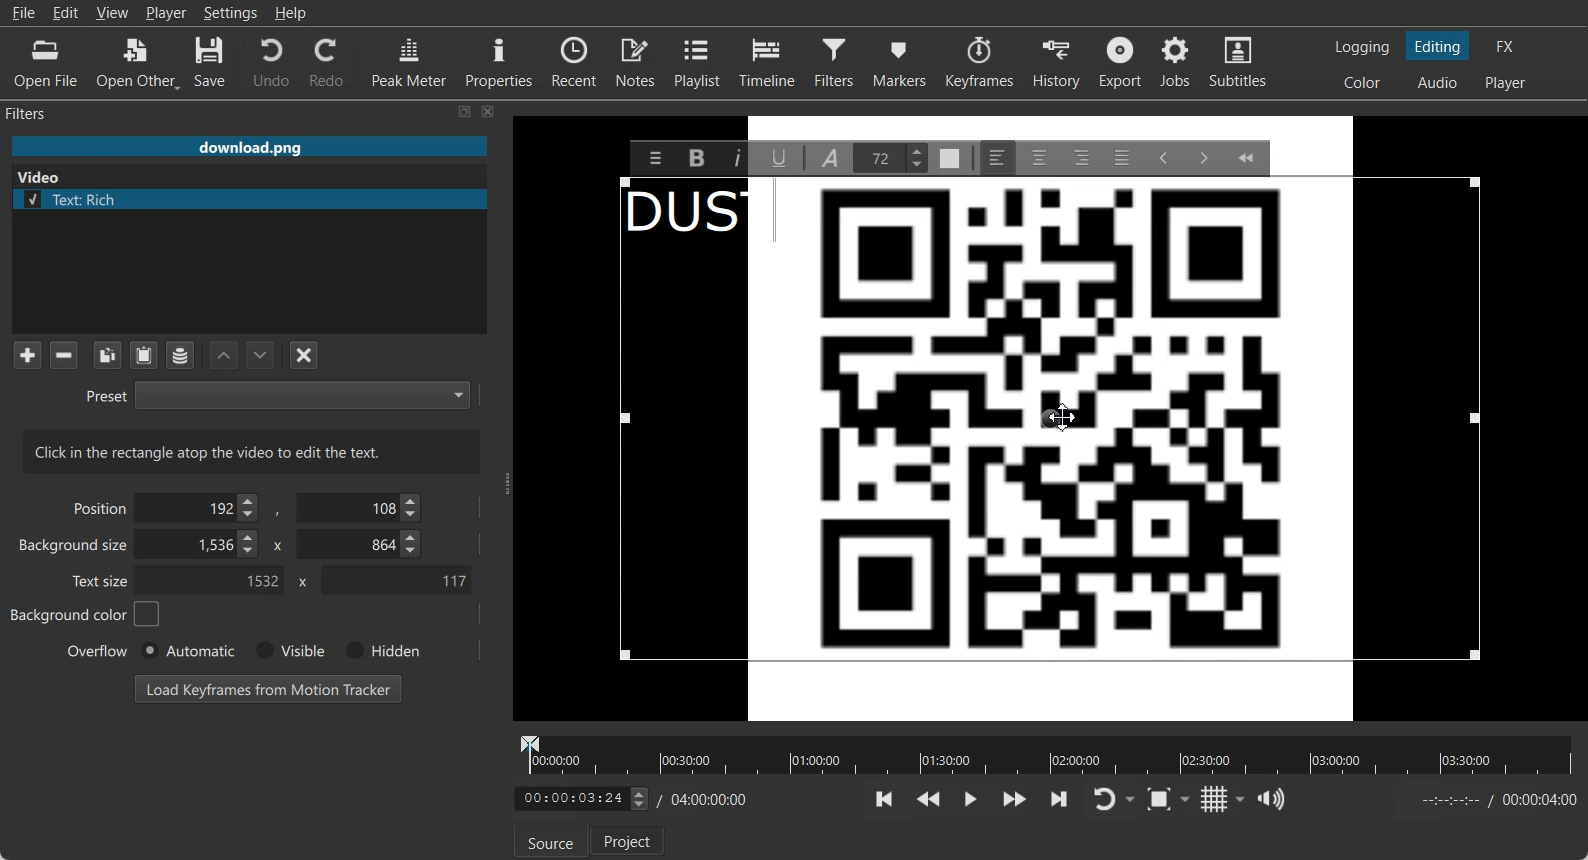 This screenshot has width=1588, height=860. I want to click on Close, so click(489, 111).